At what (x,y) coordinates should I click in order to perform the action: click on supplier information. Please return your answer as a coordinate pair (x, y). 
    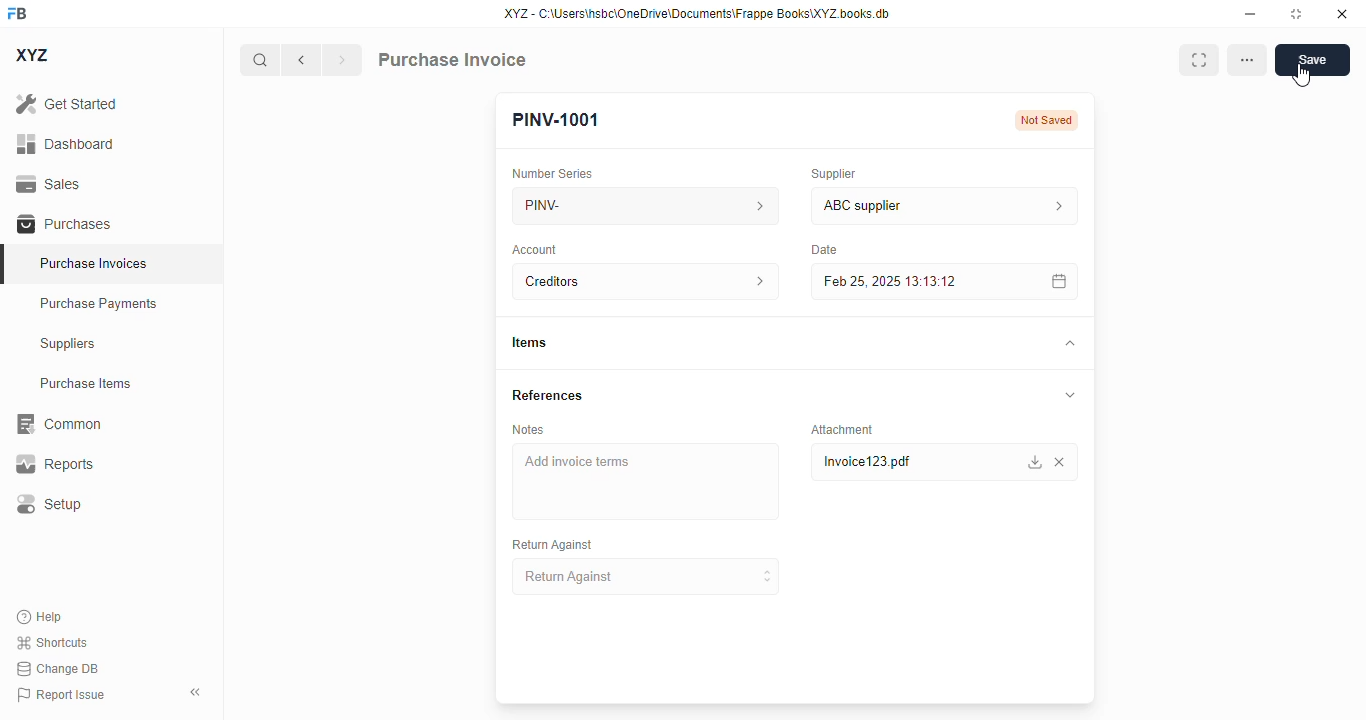
    Looking at the image, I should click on (1054, 206).